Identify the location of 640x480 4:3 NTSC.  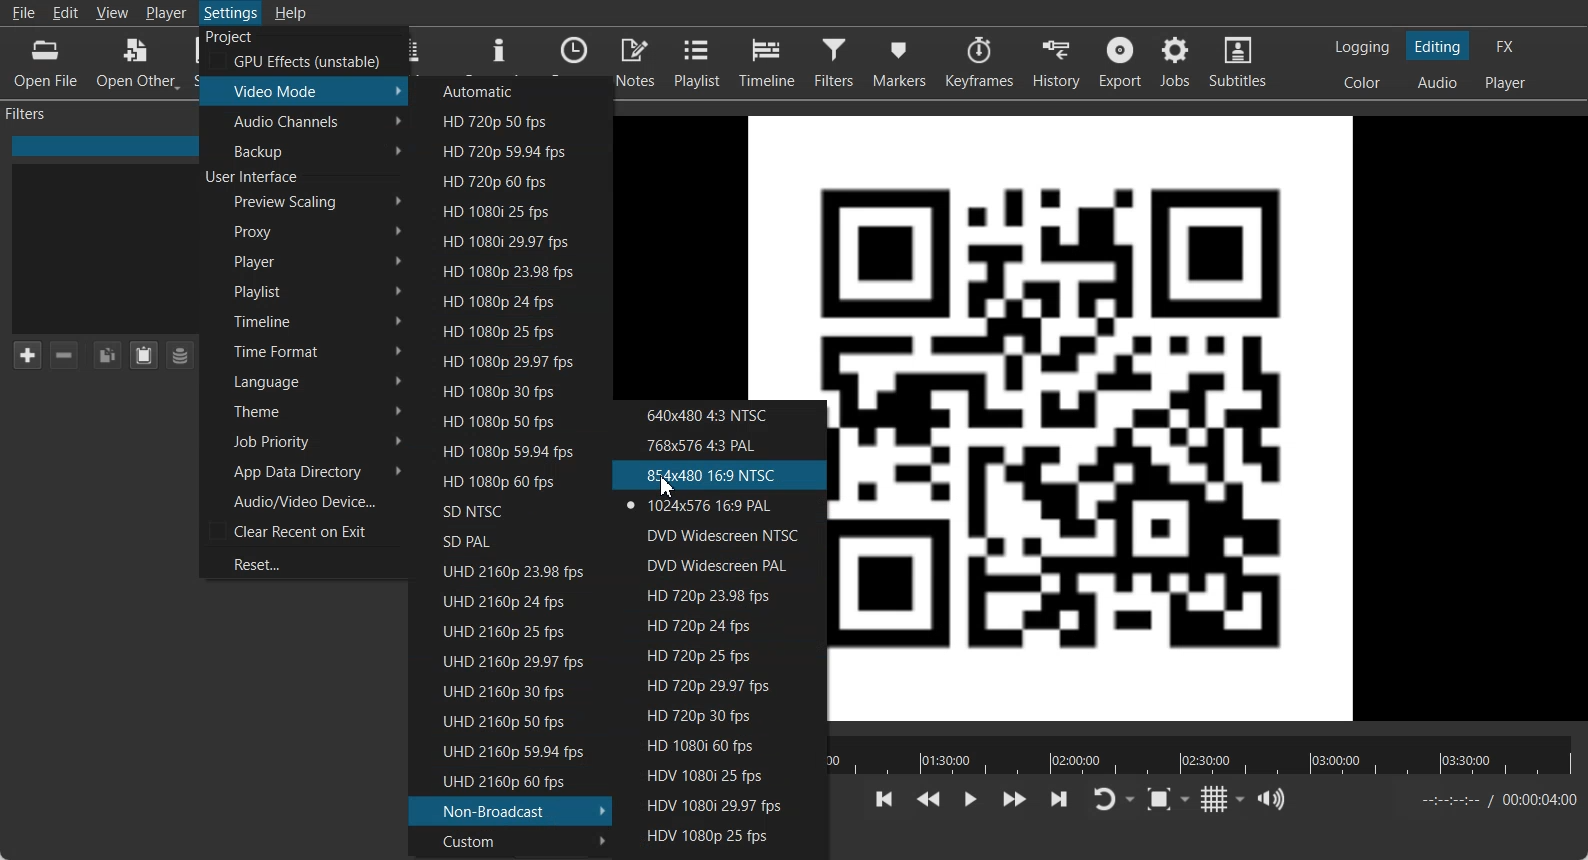
(720, 414).